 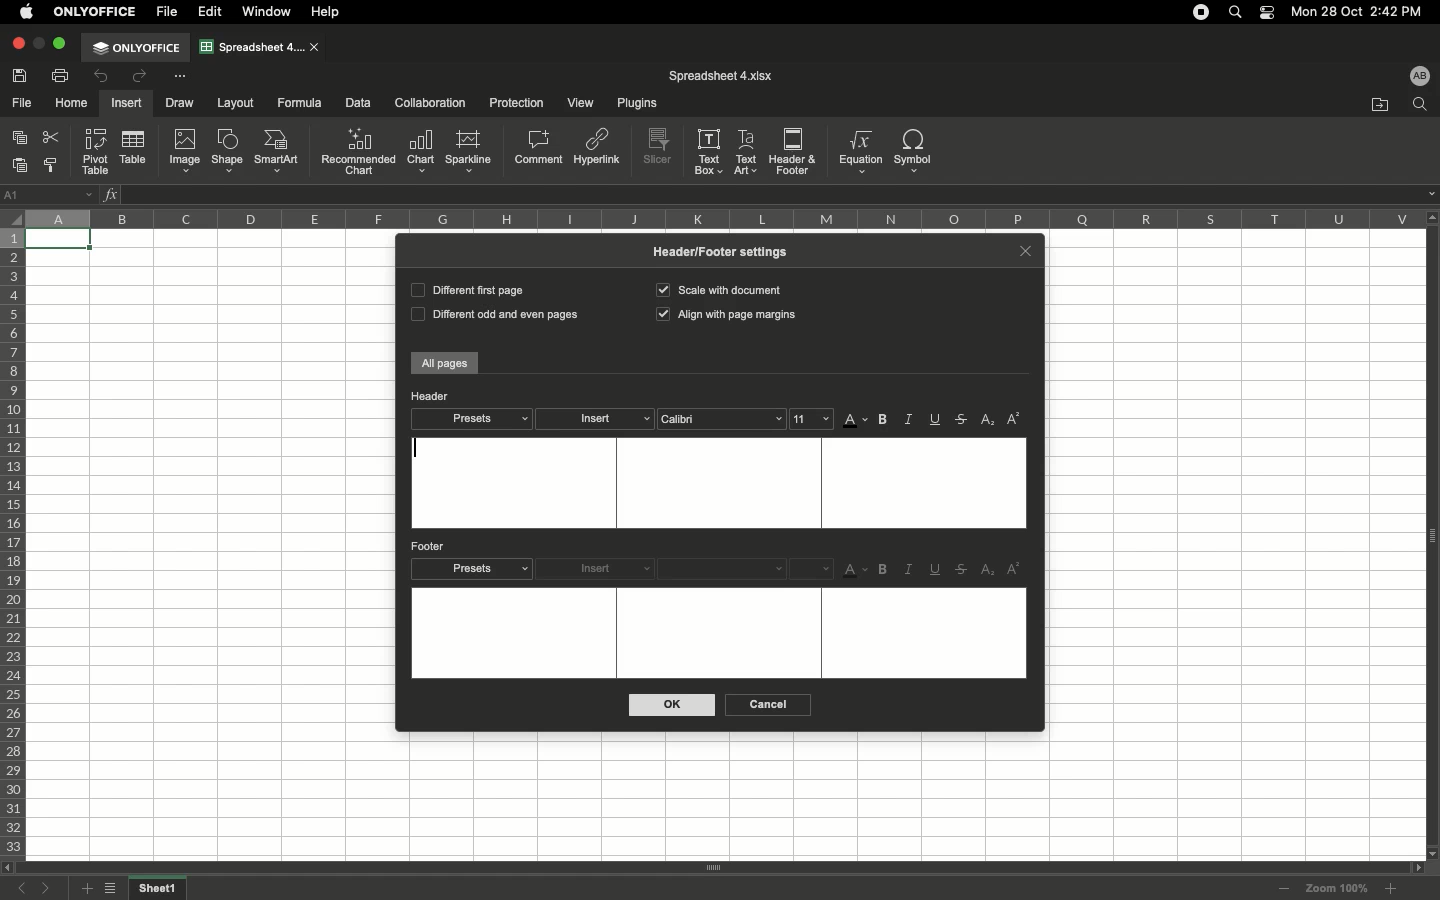 I want to click on Selected cell, so click(x=60, y=241).